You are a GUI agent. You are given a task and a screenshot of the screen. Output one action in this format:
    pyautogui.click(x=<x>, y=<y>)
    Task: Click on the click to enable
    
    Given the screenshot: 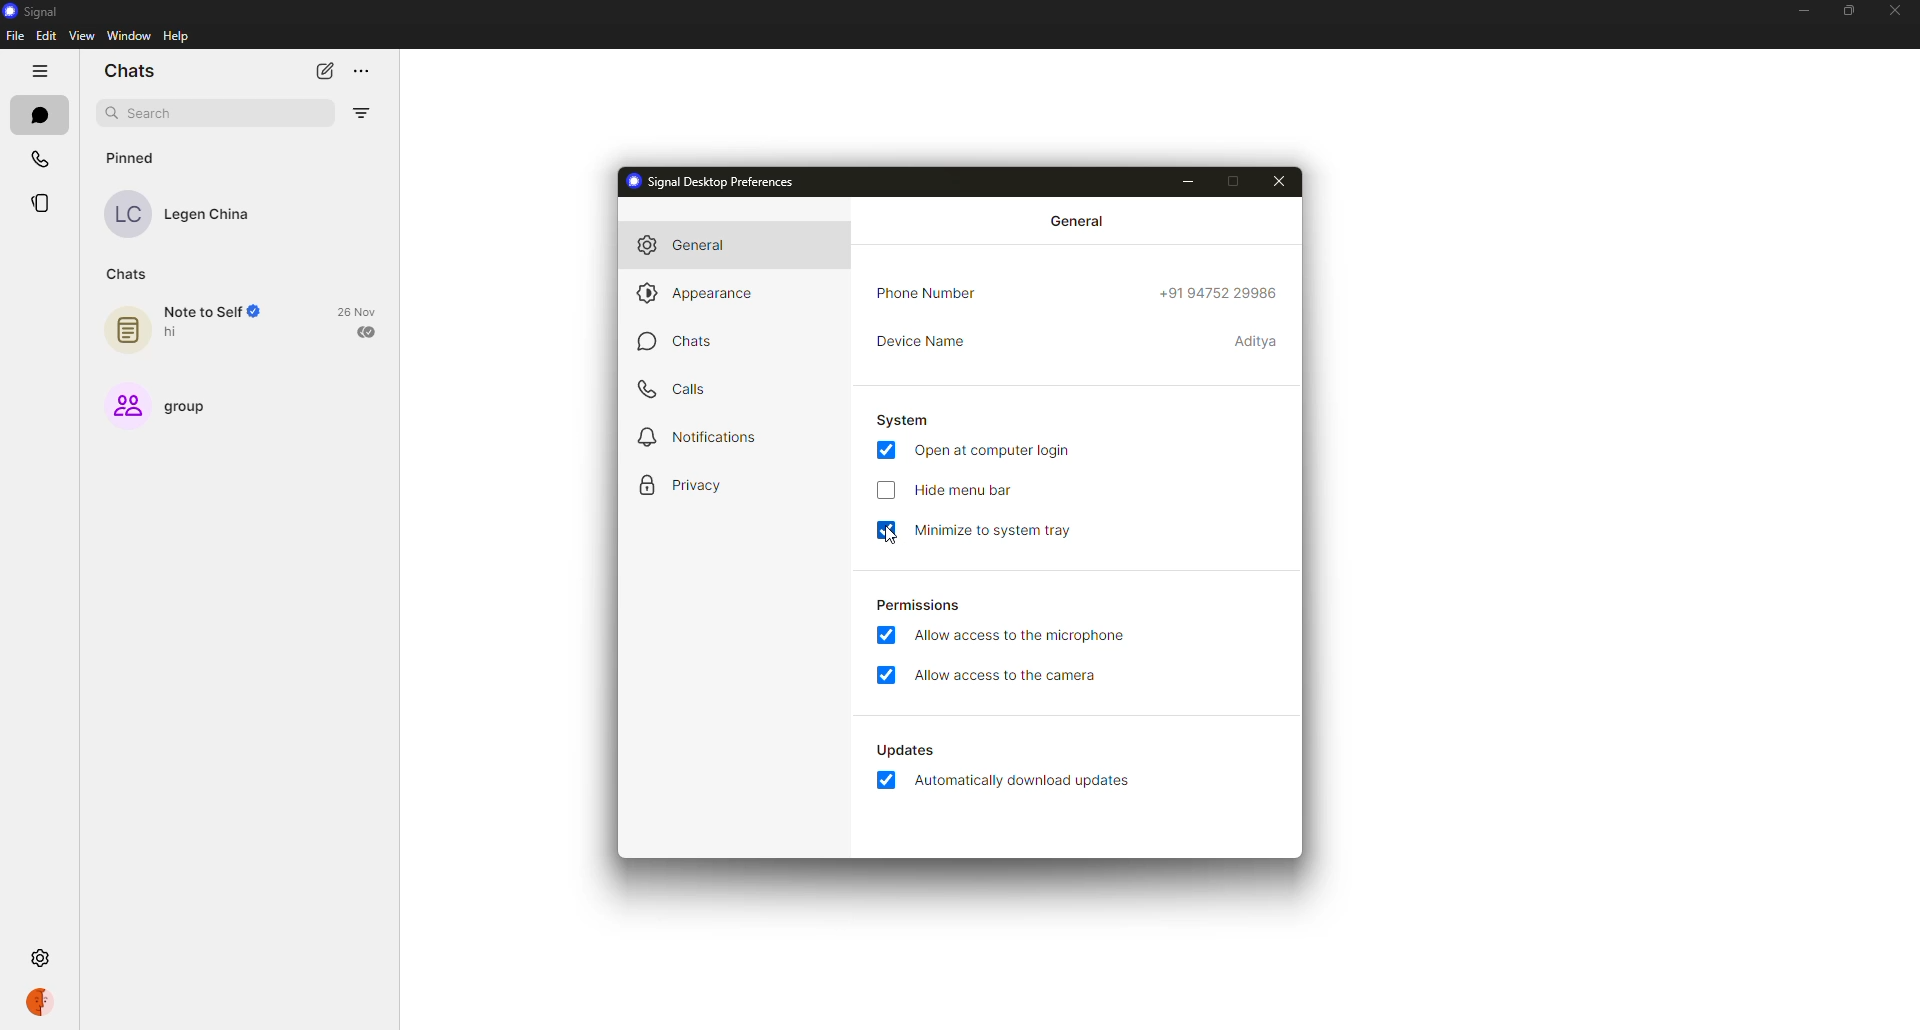 What is the action you would take?
    pyautogui.click(x=885, y=489)
    